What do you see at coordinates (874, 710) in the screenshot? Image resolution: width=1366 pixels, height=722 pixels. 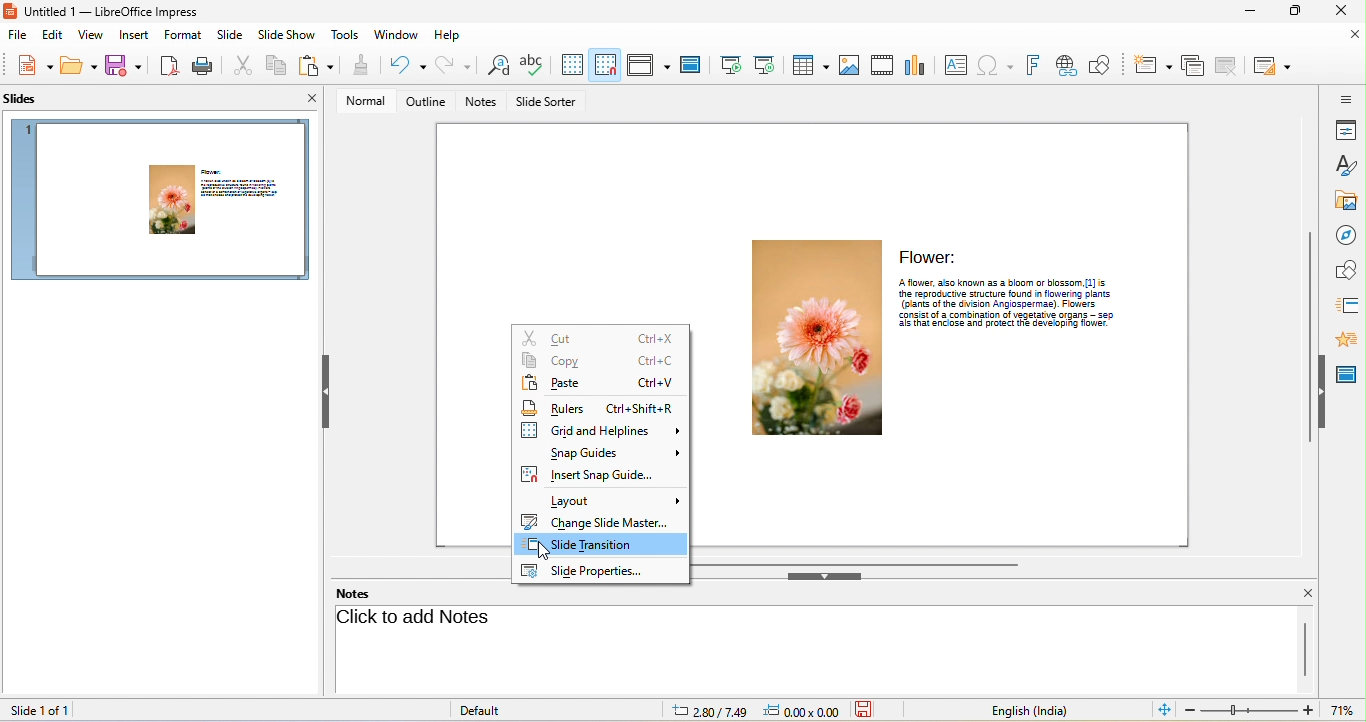 I see `the document has not been modified since the last save` at bounding box center [874, 710].